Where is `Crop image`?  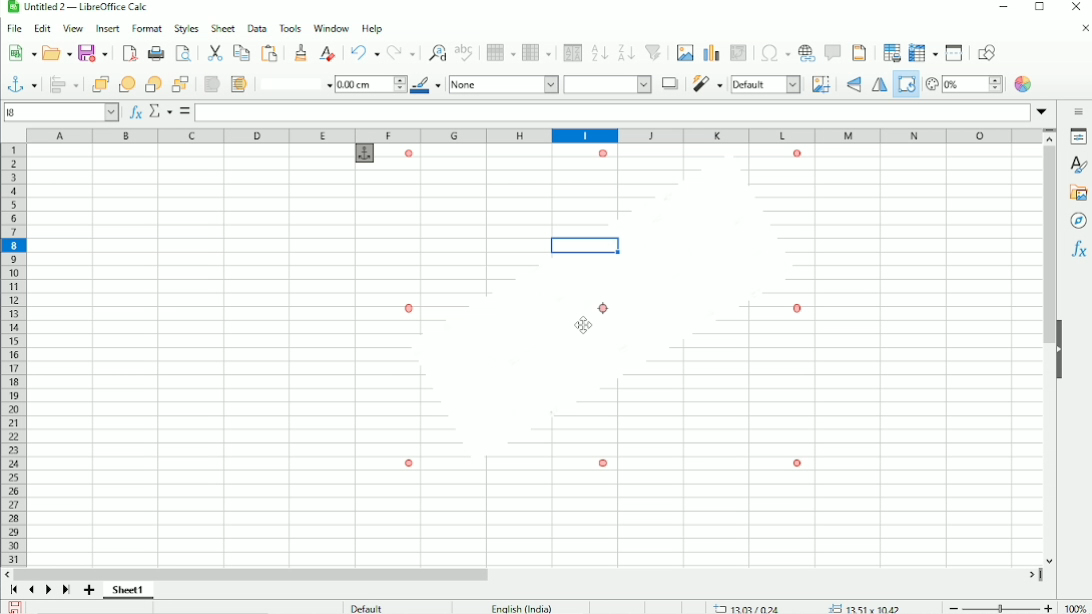
Crop image is located at coordinates (822, 84).